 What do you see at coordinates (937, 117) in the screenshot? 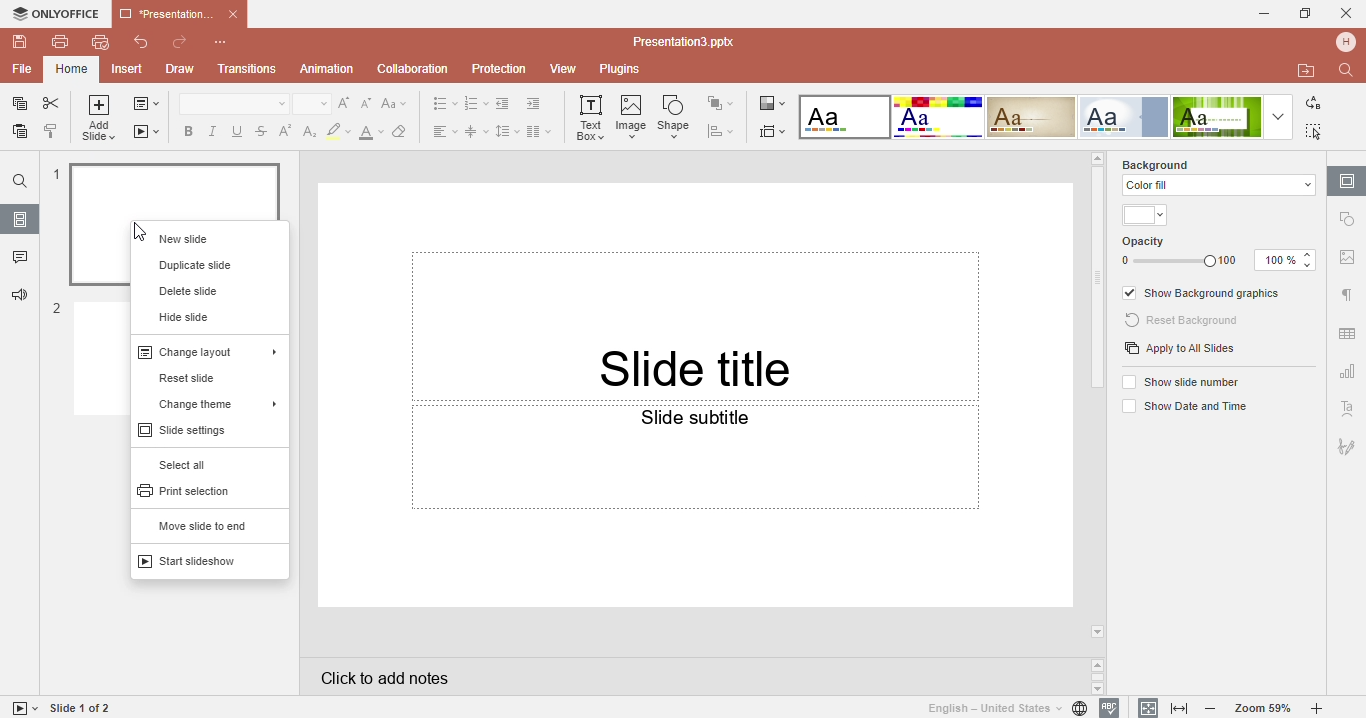
I see `Basic` at bounding box center [937, 117].